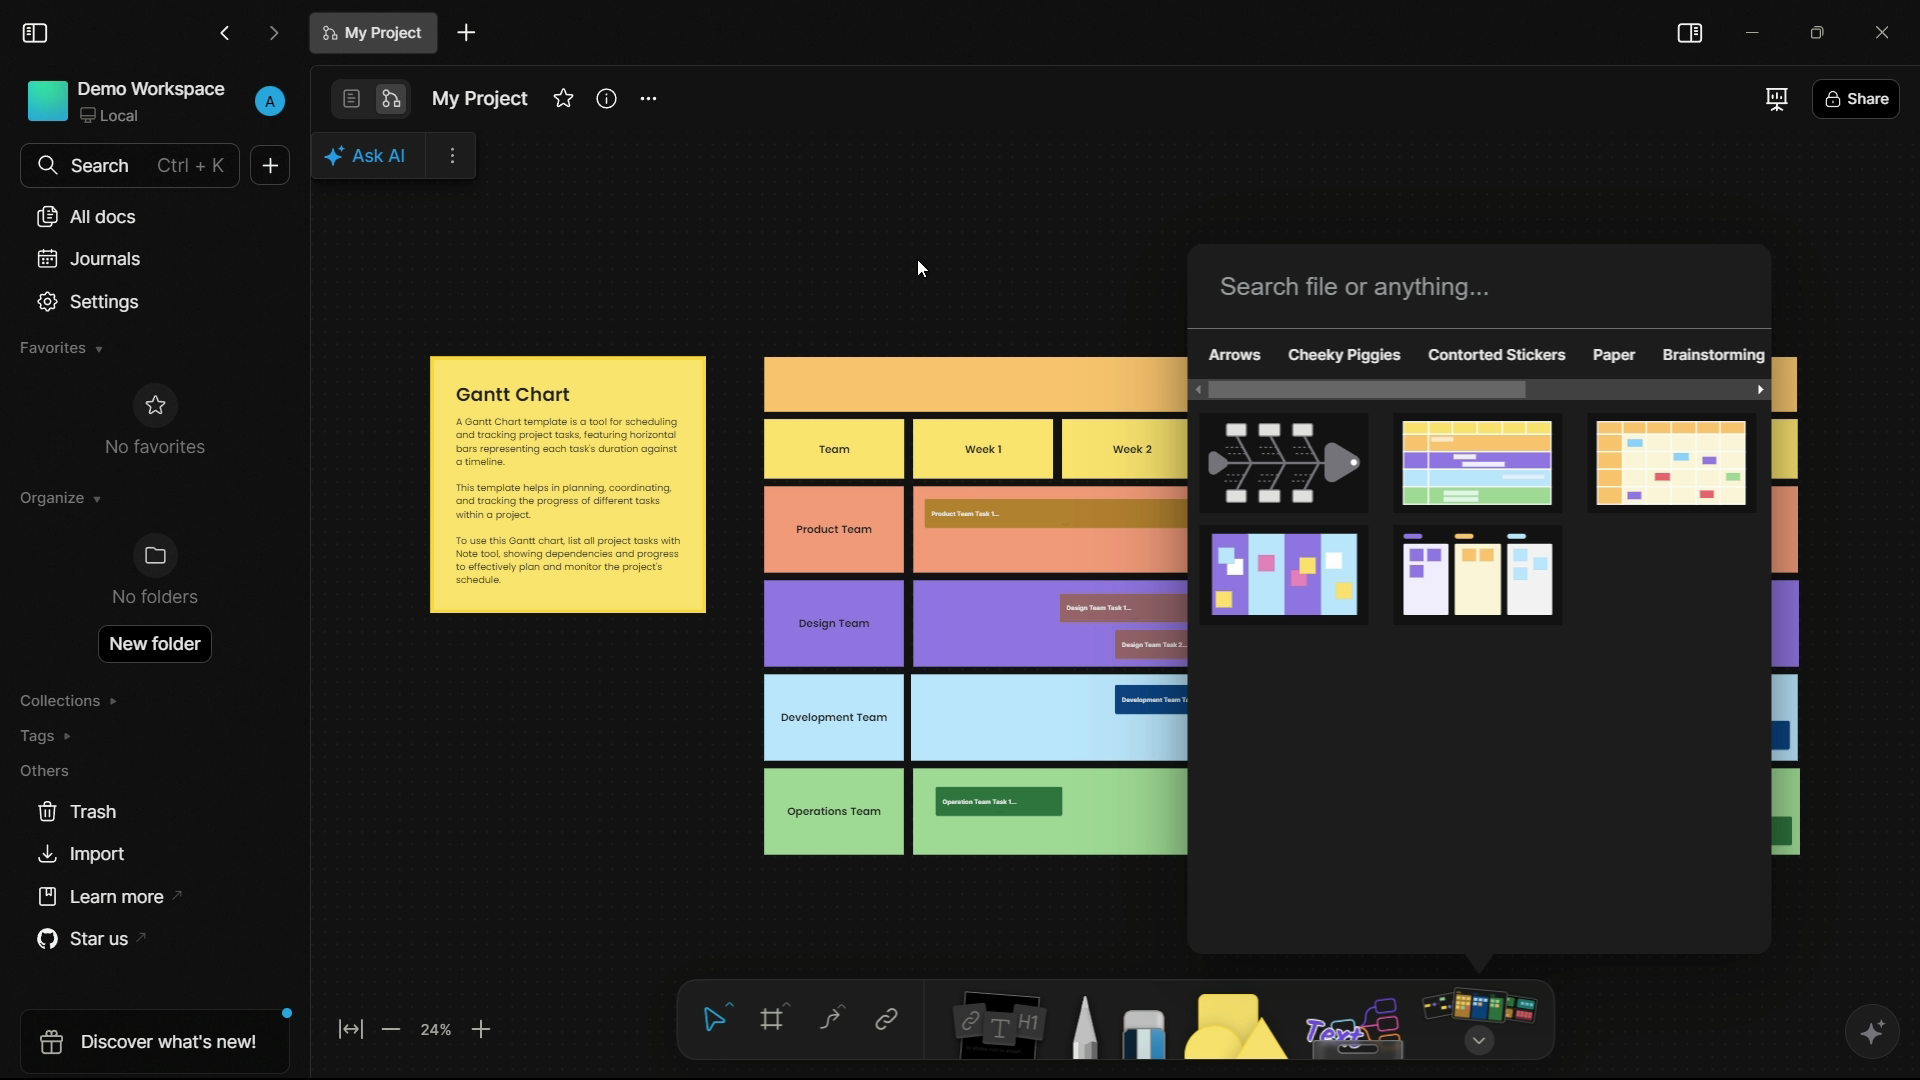 Image resolution: width=1920 pixels, height=1080 pixels. What do you see at coordinates (1487, 524) in the screenshot?
I see `tables` at bounding box center [1487, 524].